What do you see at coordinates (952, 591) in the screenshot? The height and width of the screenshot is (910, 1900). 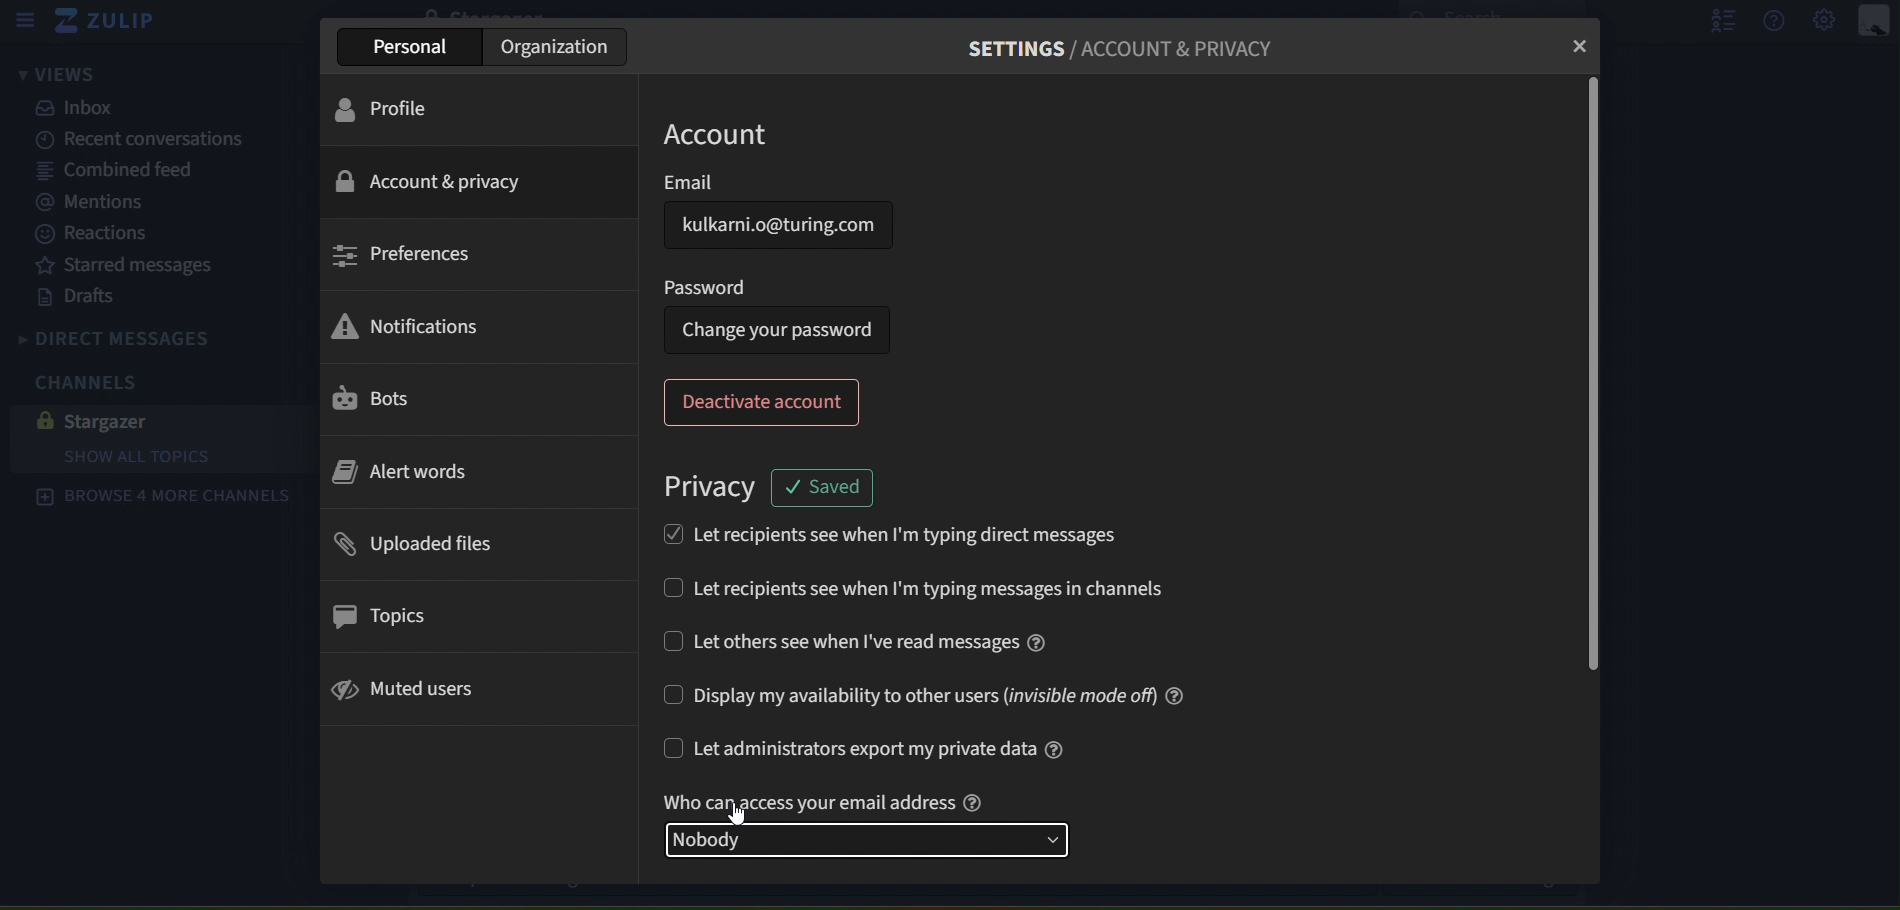 I see `let recipients see when I'm typing messages in channels` at bounding box center [952, 591].